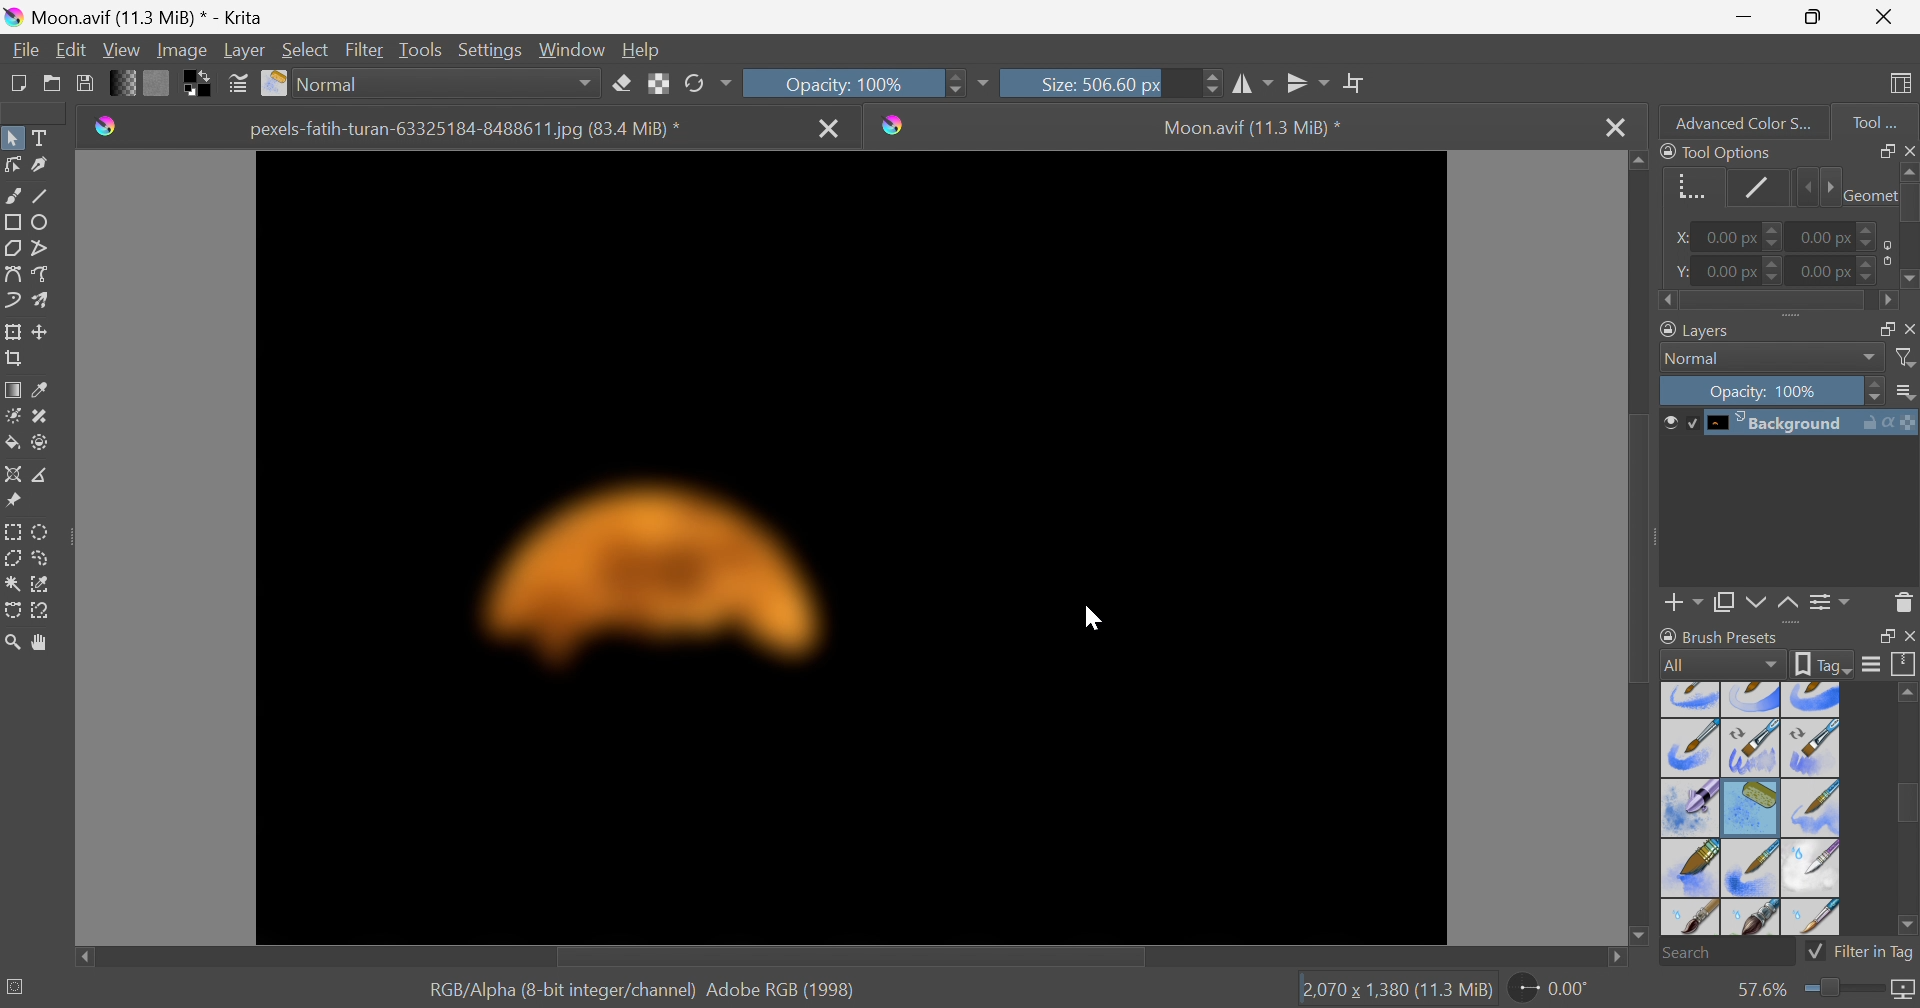 The width and height of the screenshot is (1920, 1008). I want to click on Filter, so click(366, 50).